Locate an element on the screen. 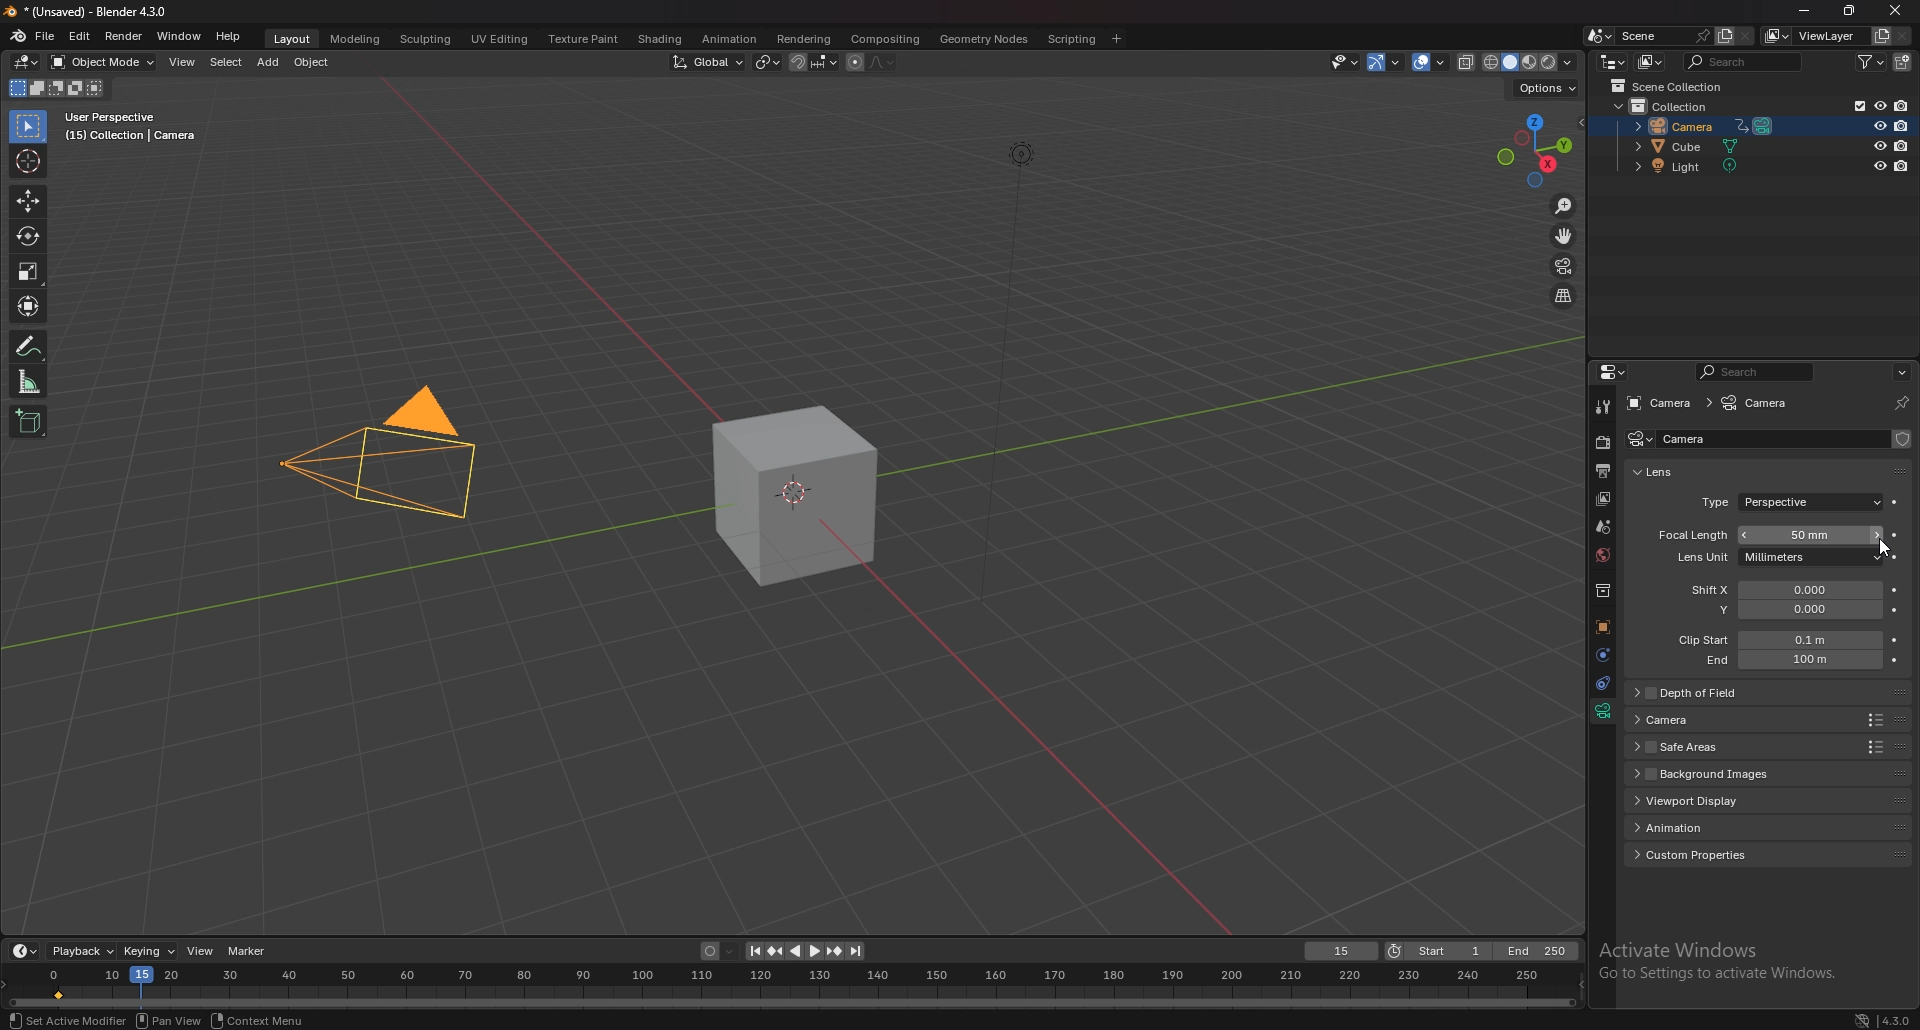  search is located at coordinates (1743, 61).